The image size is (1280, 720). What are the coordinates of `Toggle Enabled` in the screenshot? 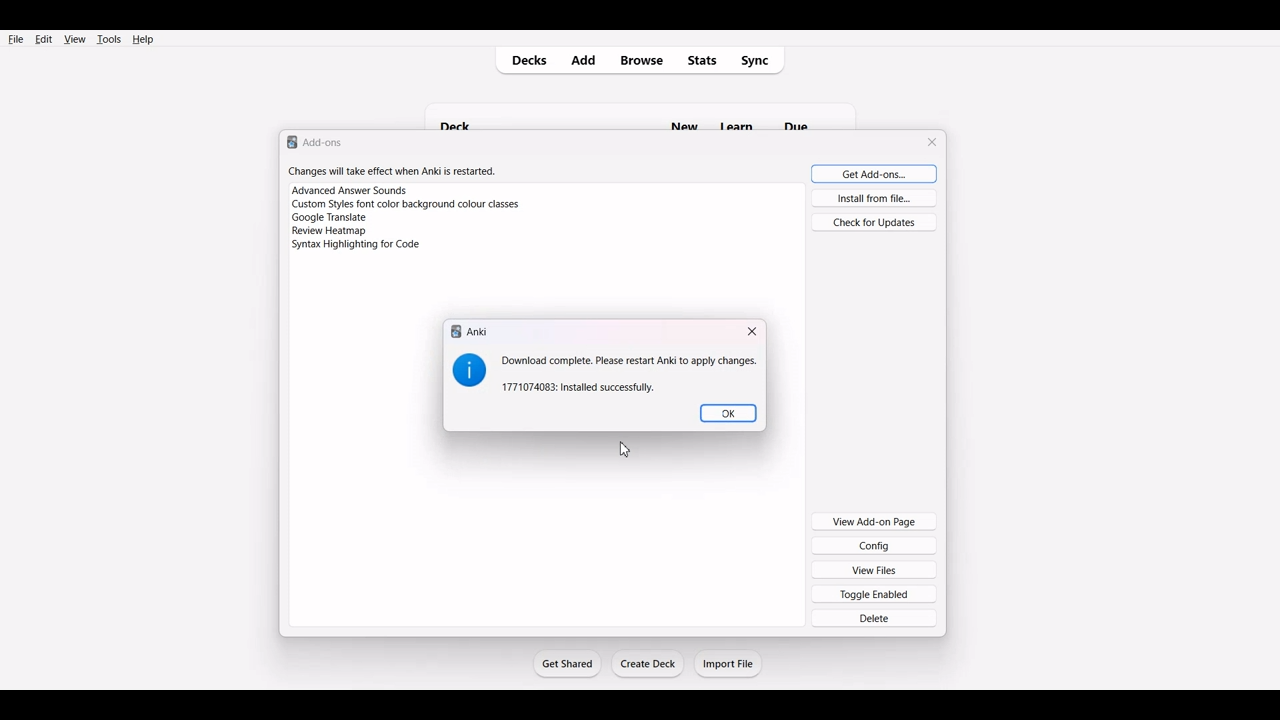 It's located at (875, 593).